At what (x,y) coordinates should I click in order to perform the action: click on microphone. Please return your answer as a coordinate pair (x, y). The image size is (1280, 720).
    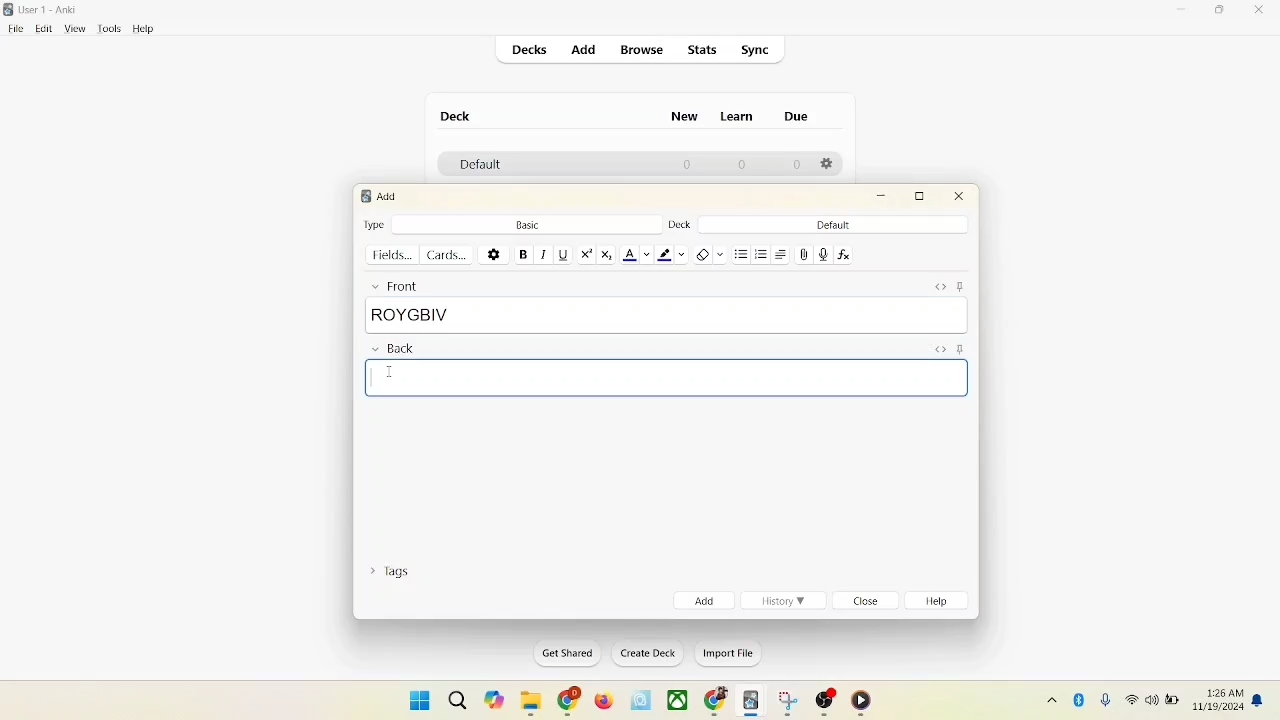
    Looking at the image, I should click on (1102, 698).